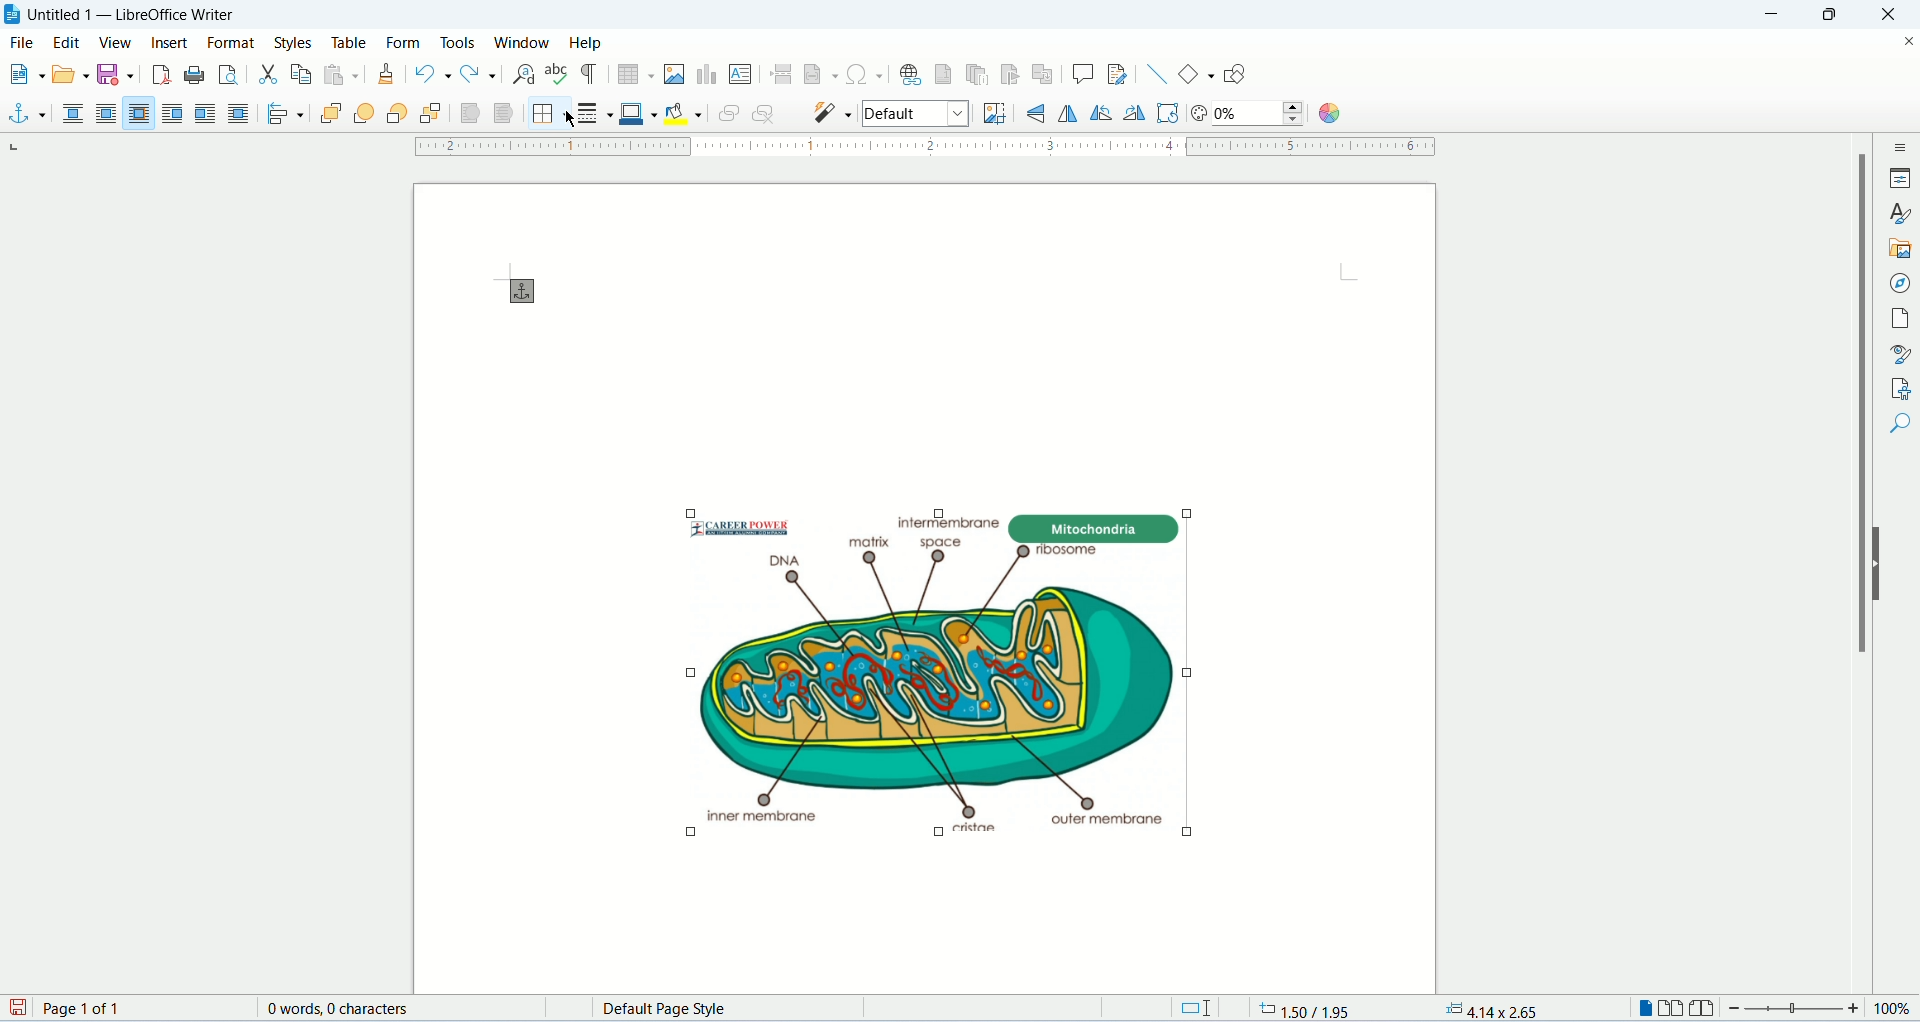  Describe the element at coordinates (583, 42) in the screenshot. I see `help` at that location.